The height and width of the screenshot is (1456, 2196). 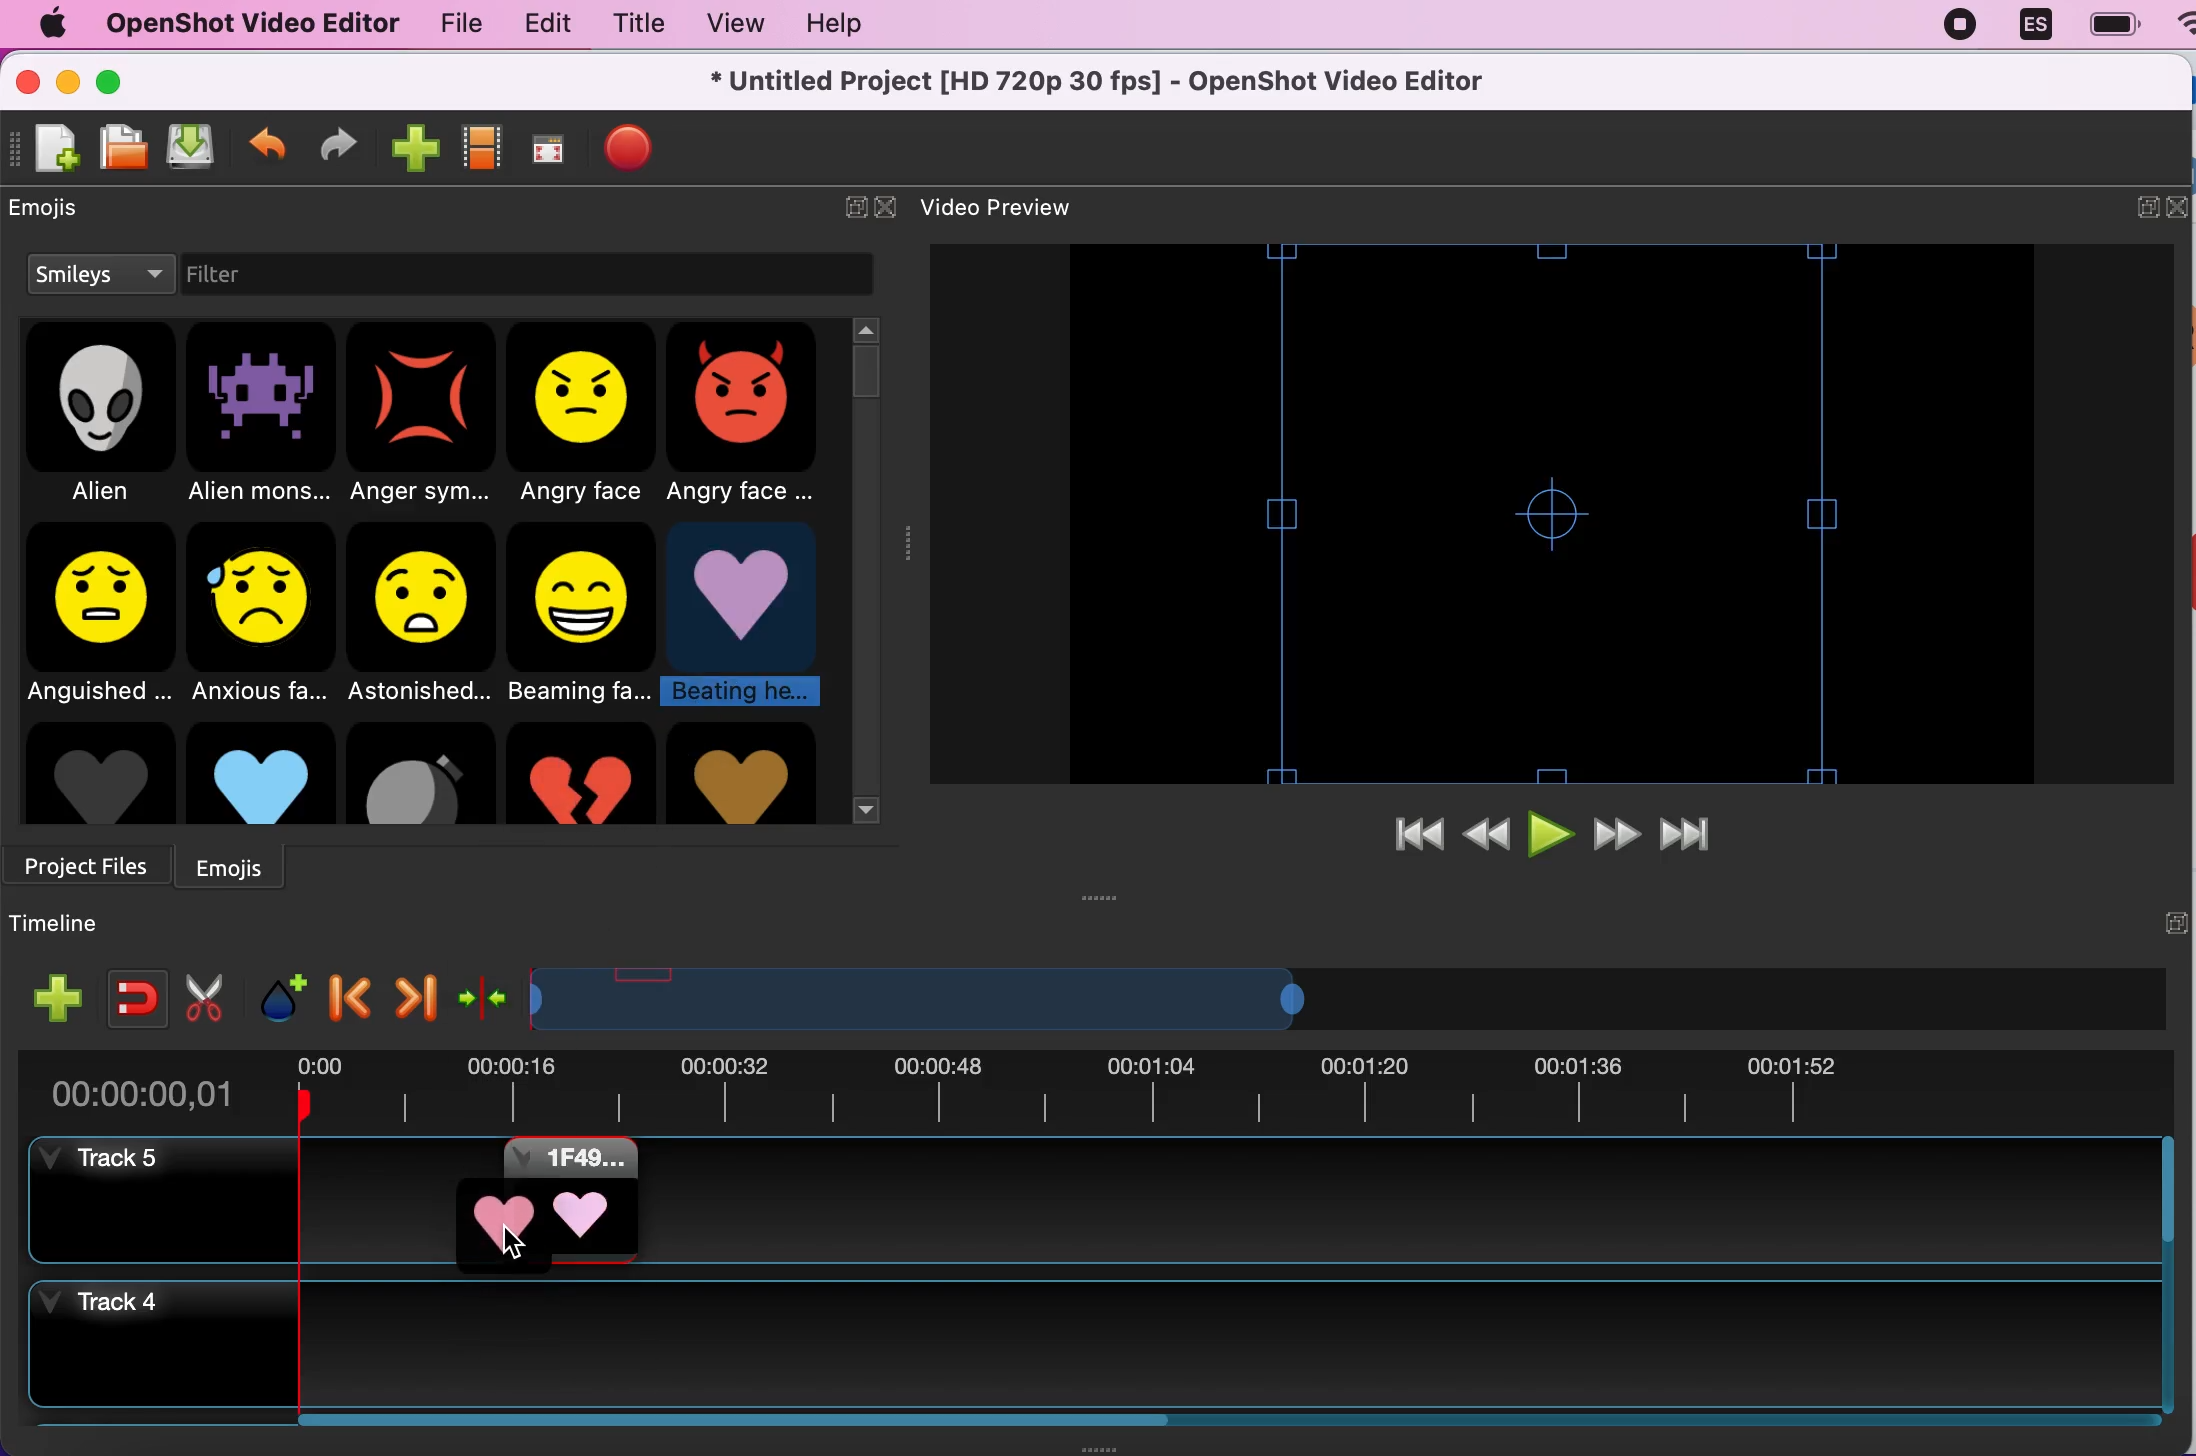 I want to click on fast forward, so click(x=1614, y=830).